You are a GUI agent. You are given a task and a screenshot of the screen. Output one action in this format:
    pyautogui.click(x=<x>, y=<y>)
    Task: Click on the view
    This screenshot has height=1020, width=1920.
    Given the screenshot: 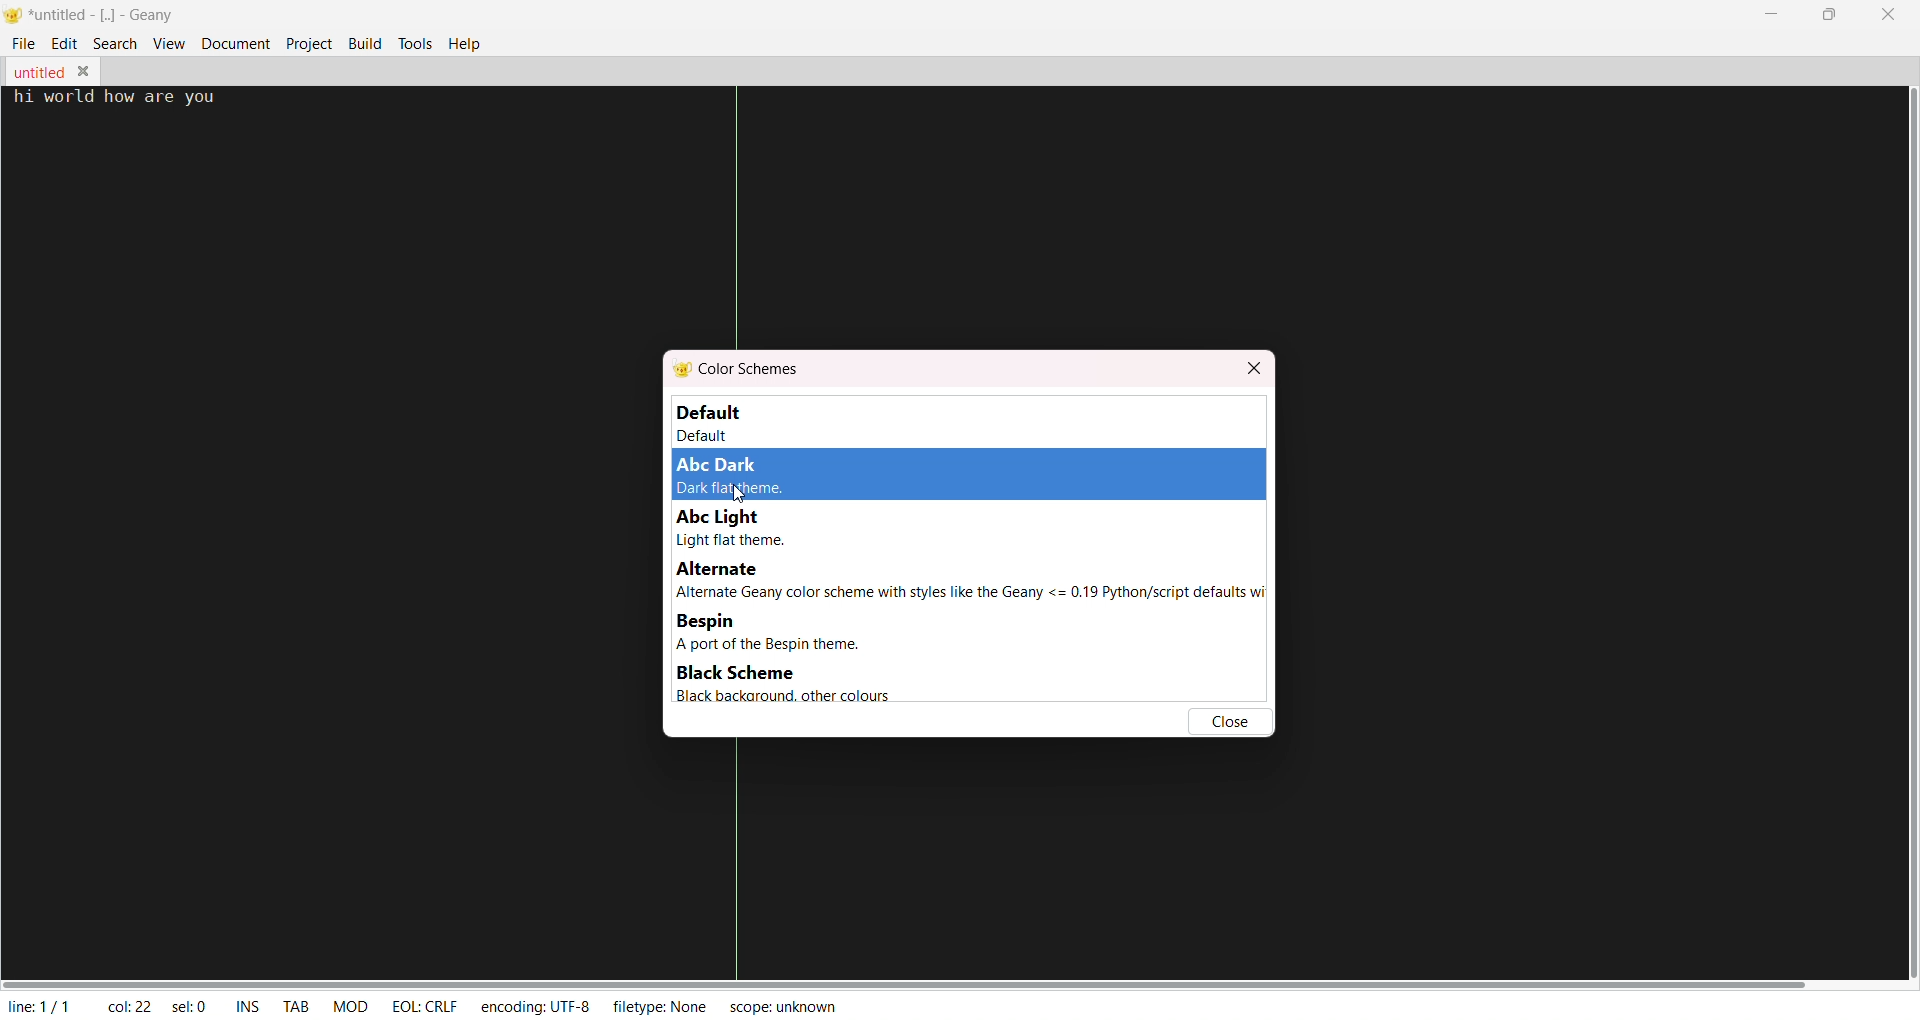 What is the action you would take?
    pyautogui.click(x=169, y=42)
    